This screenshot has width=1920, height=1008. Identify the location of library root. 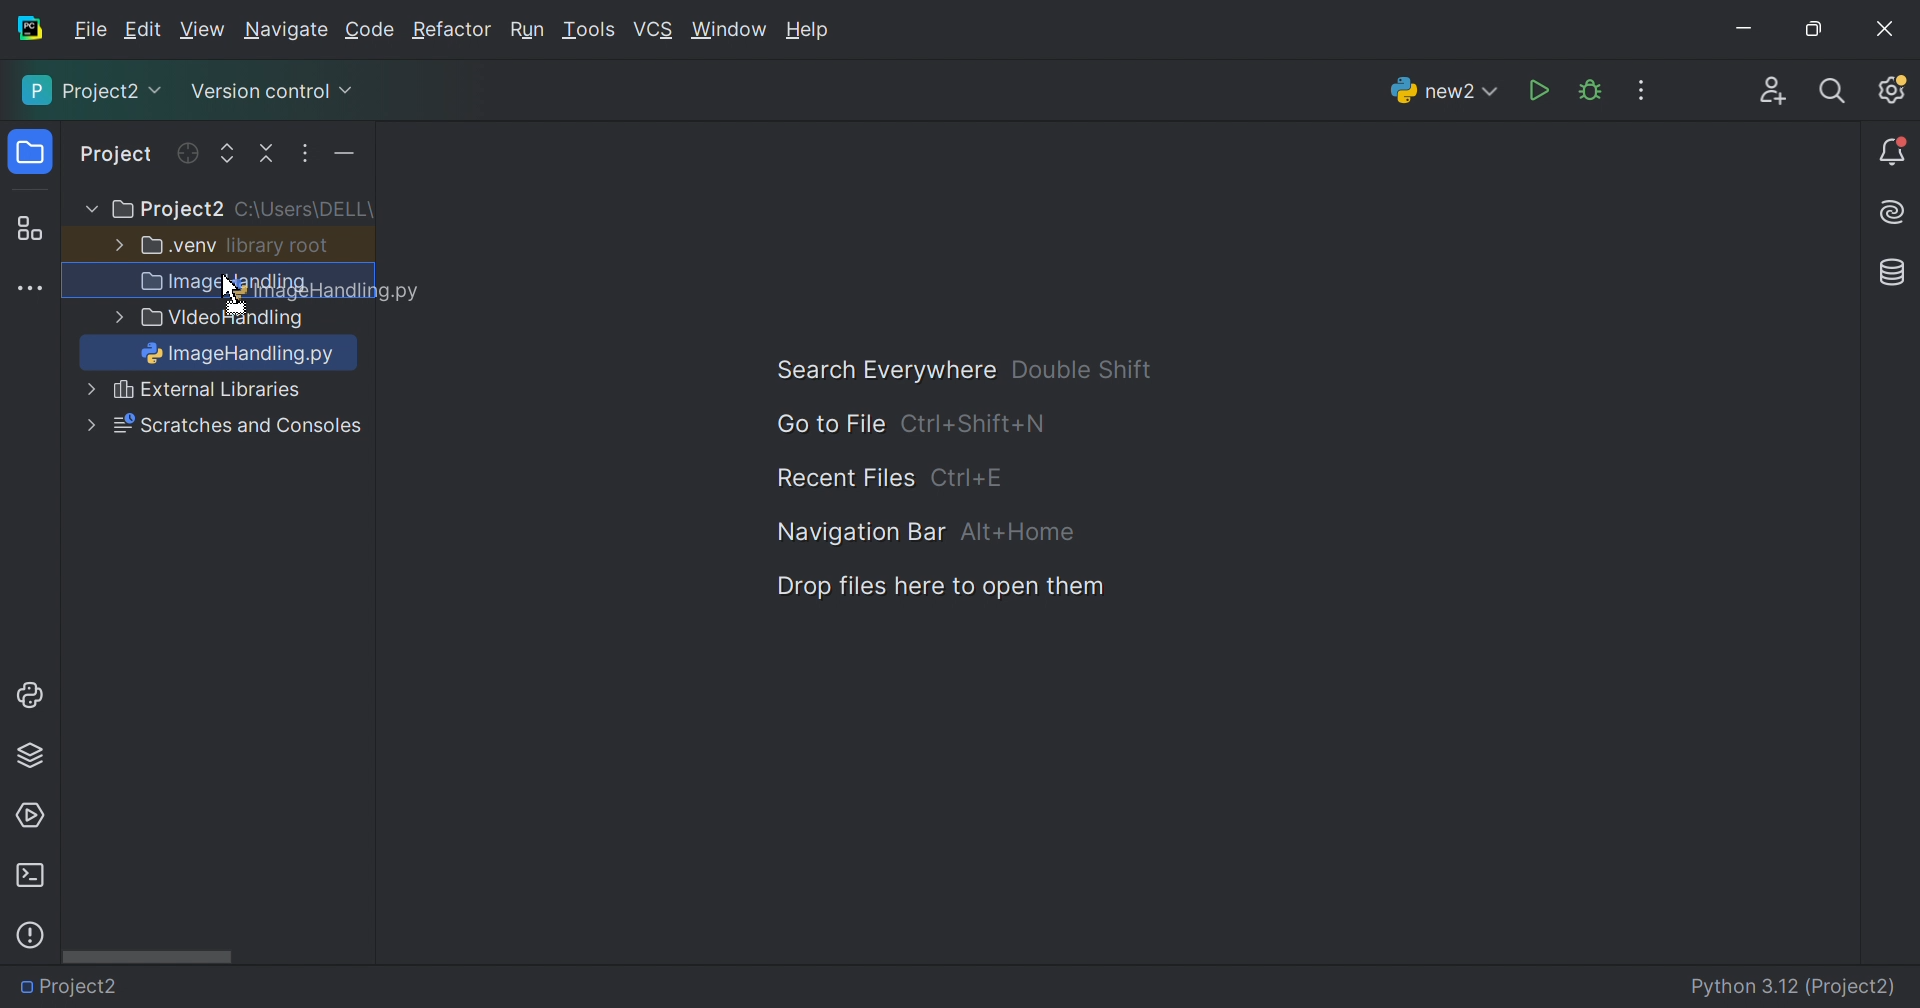
(280, 245).